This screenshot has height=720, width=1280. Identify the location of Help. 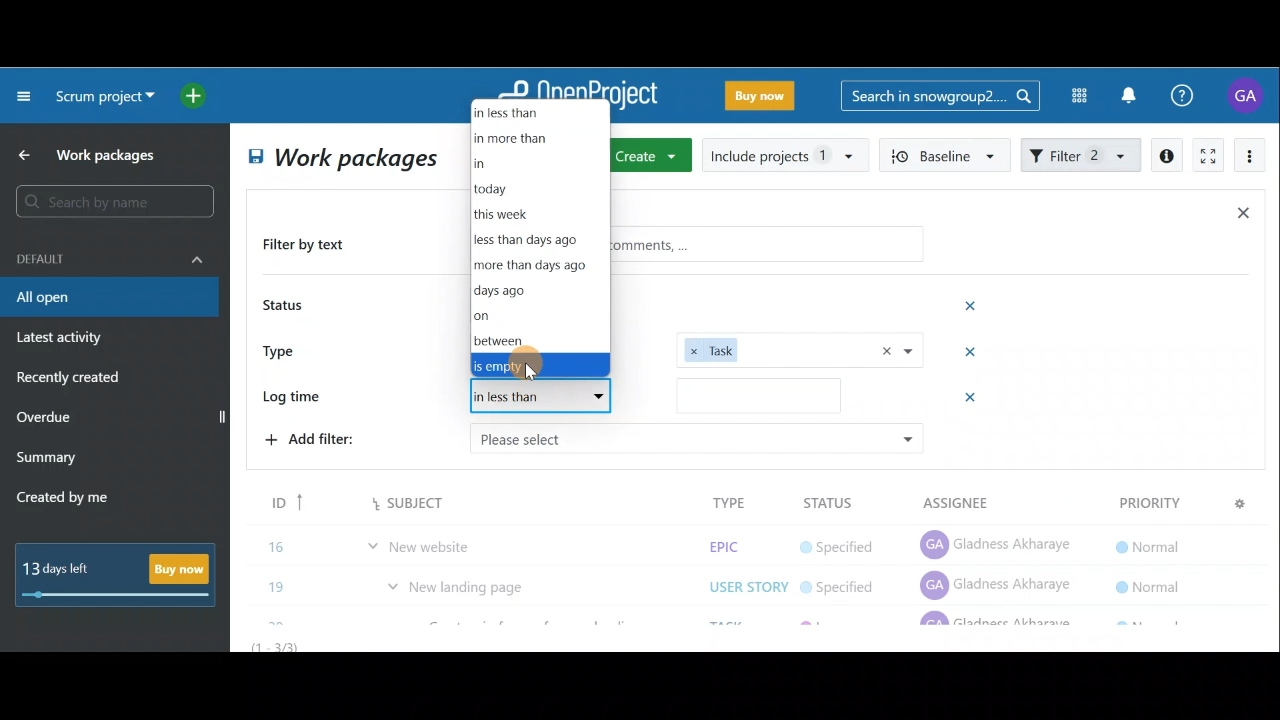
(1193, 96).